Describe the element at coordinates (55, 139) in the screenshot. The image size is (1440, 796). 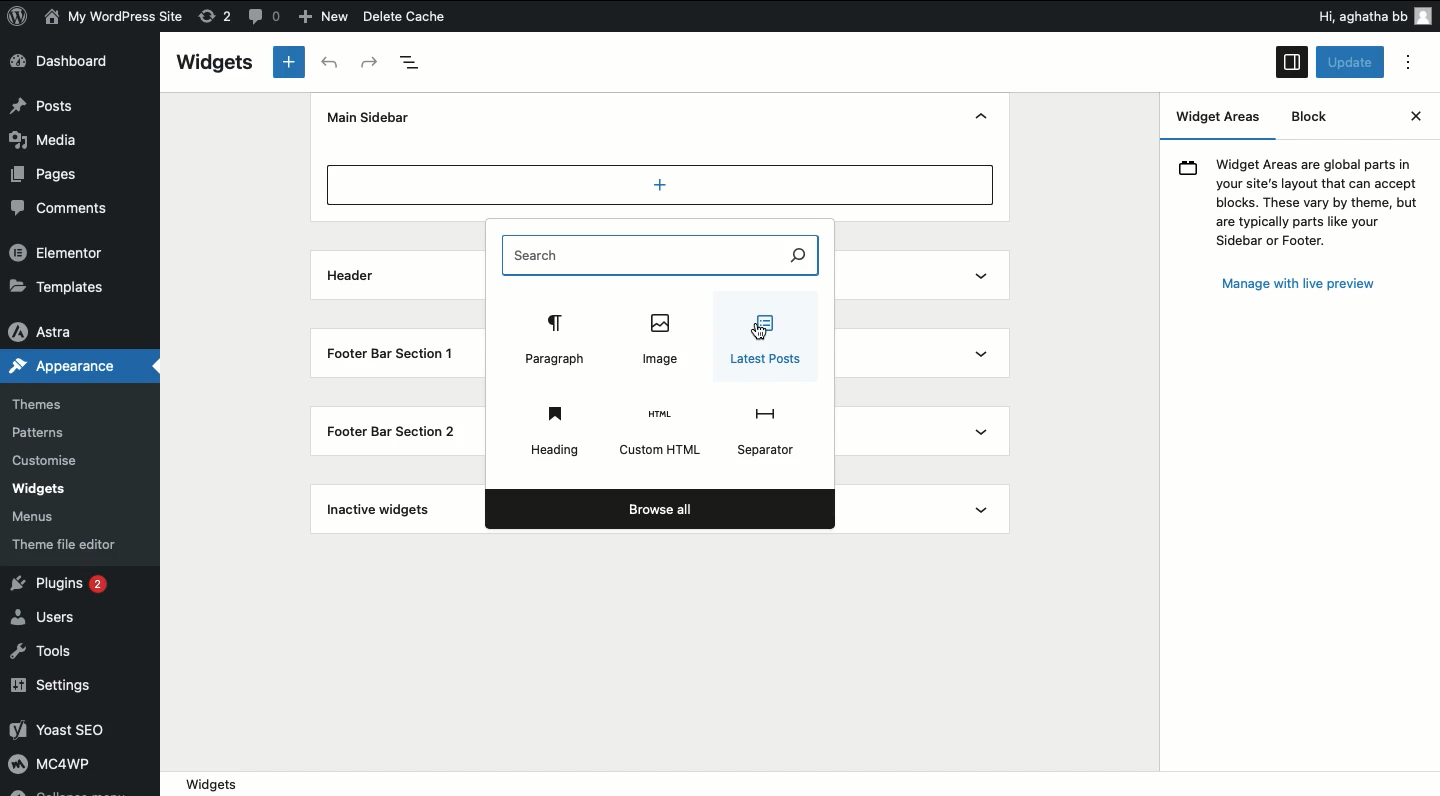
I see ` Media` at that location.